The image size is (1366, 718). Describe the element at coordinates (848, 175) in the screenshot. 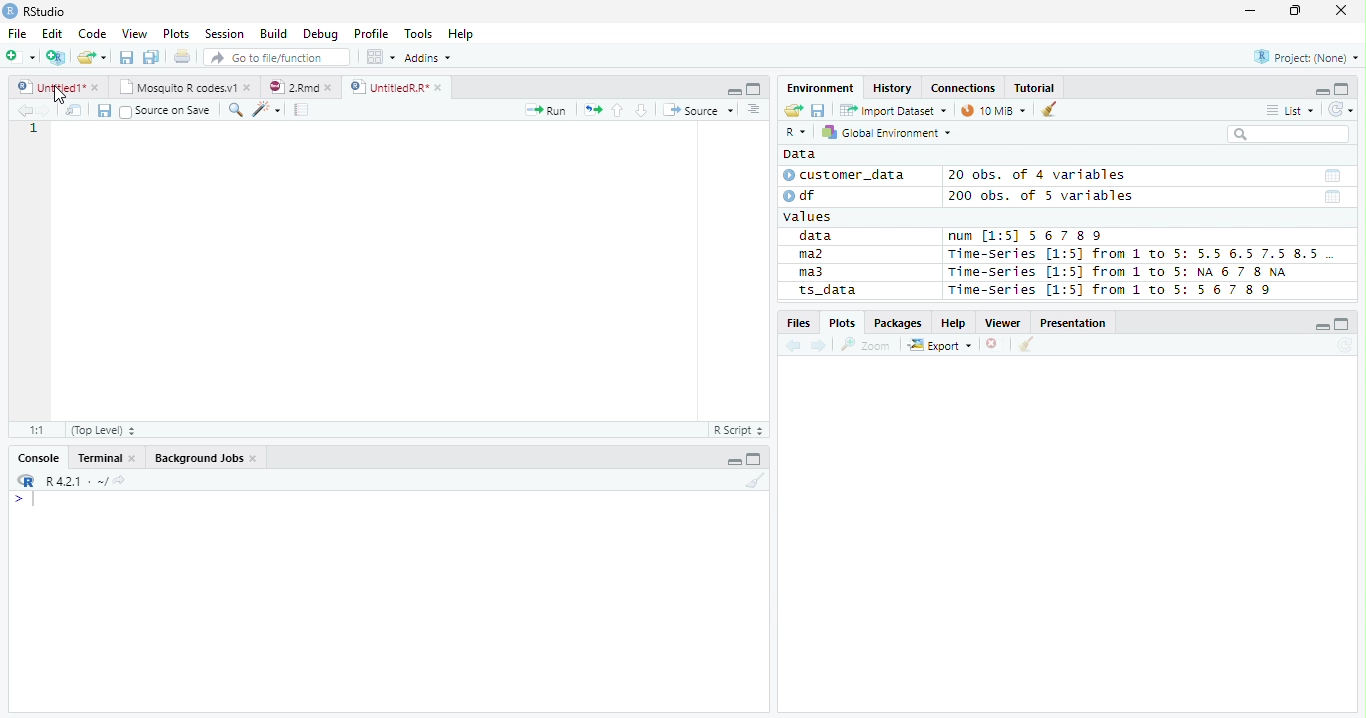

I see `customer_data` at that location.